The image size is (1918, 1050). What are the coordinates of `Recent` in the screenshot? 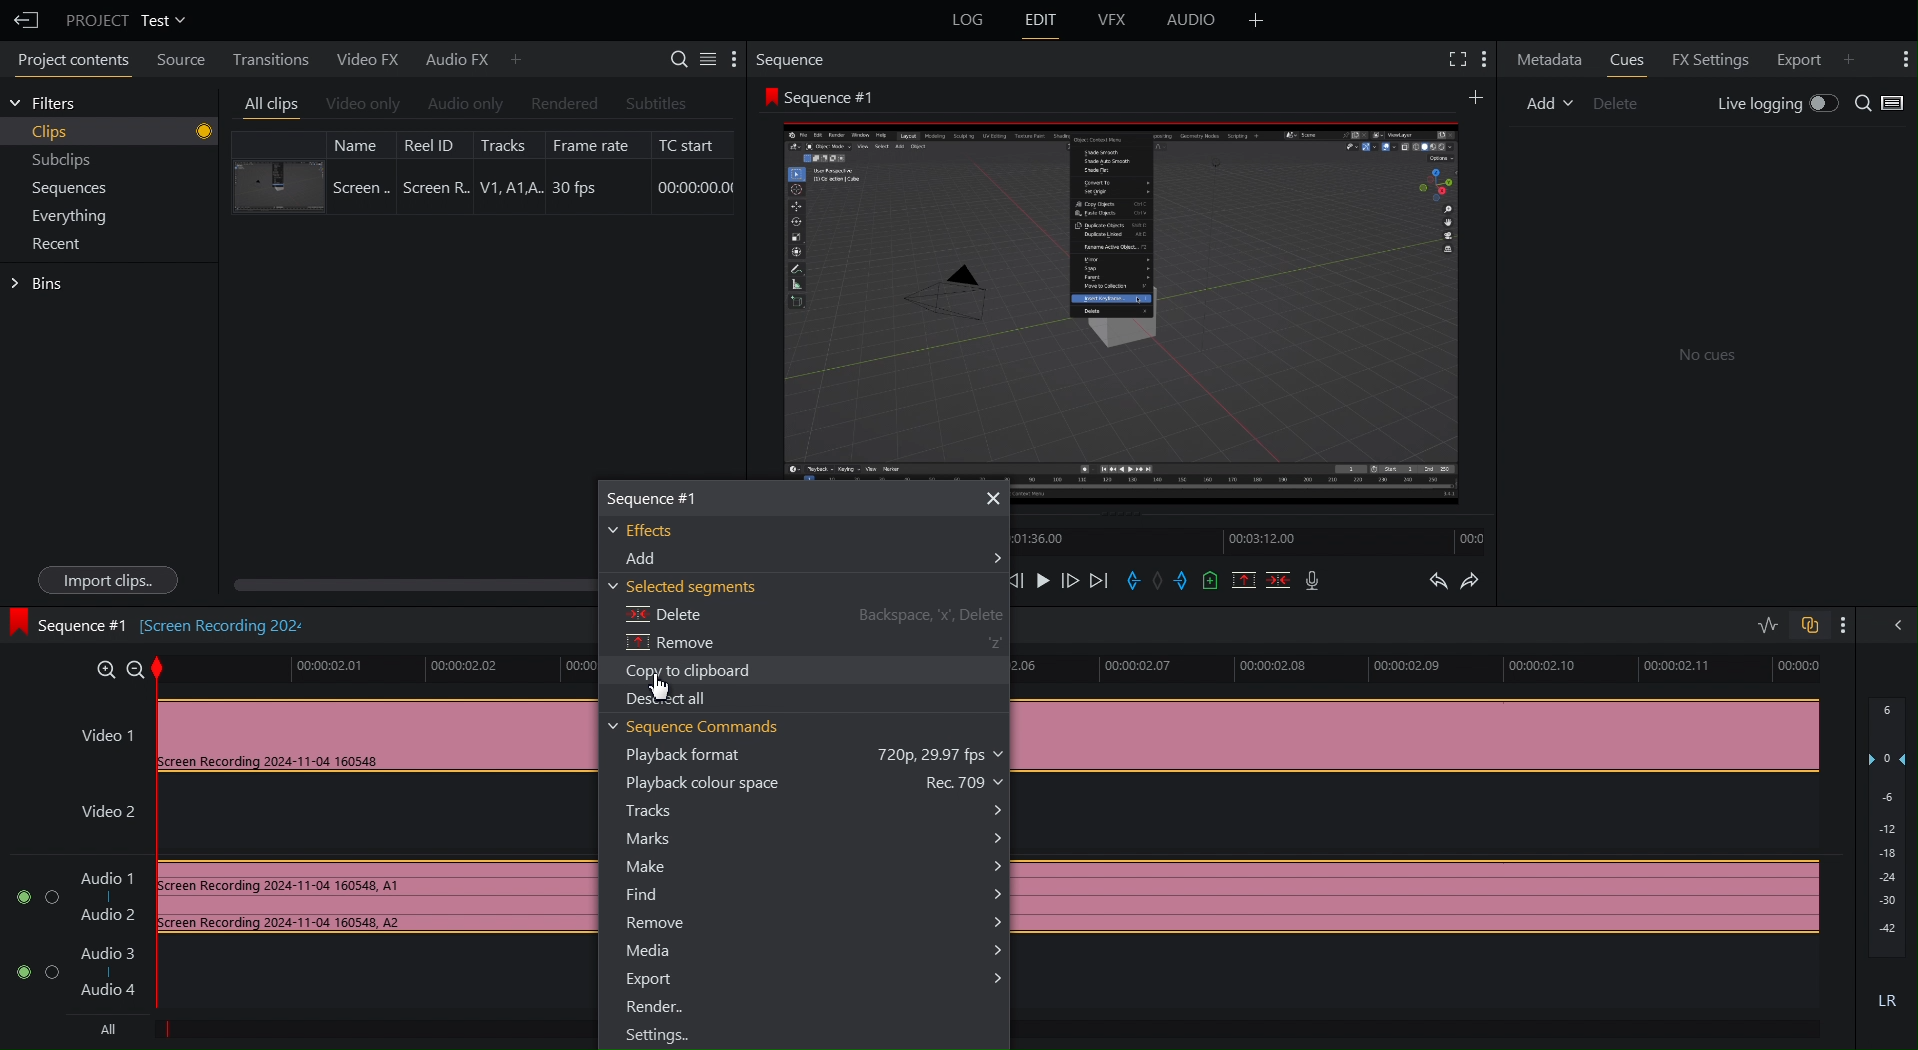 It's located at (52, 243).